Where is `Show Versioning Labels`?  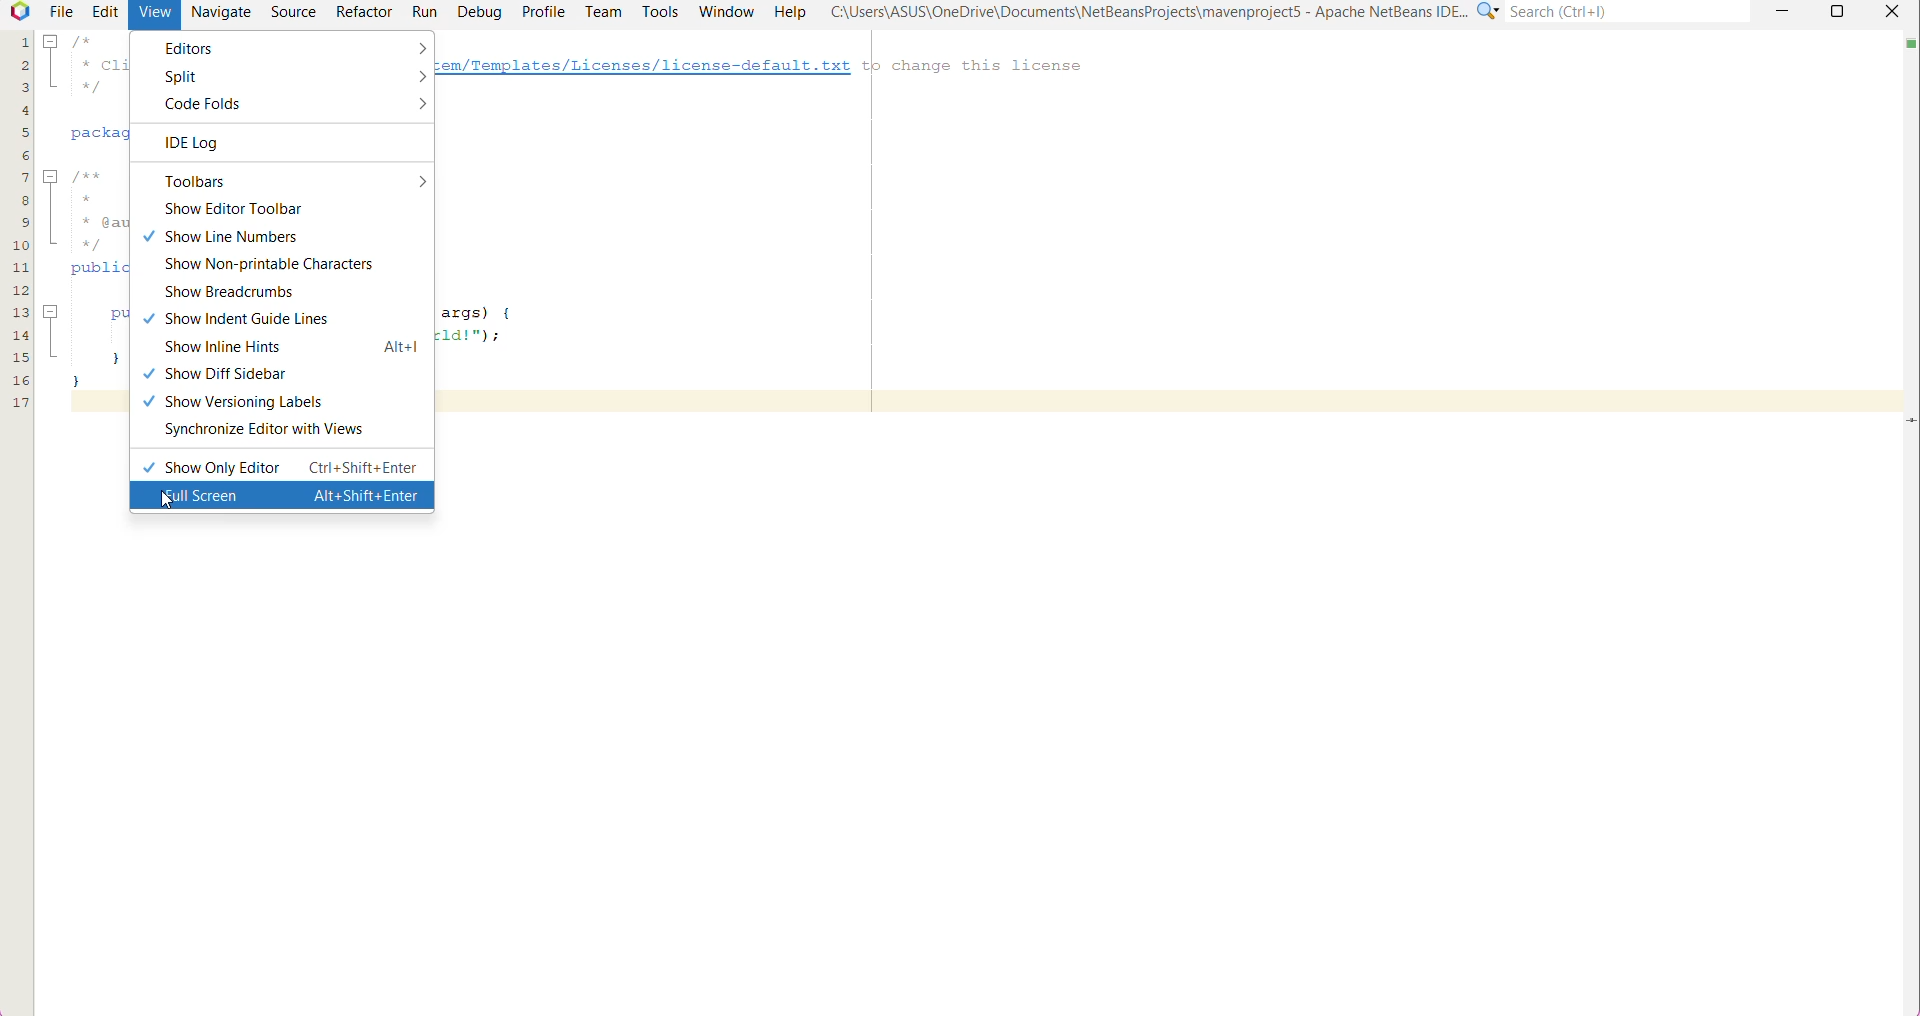 Show Versioning Labels is located at coordinates (266, 401).